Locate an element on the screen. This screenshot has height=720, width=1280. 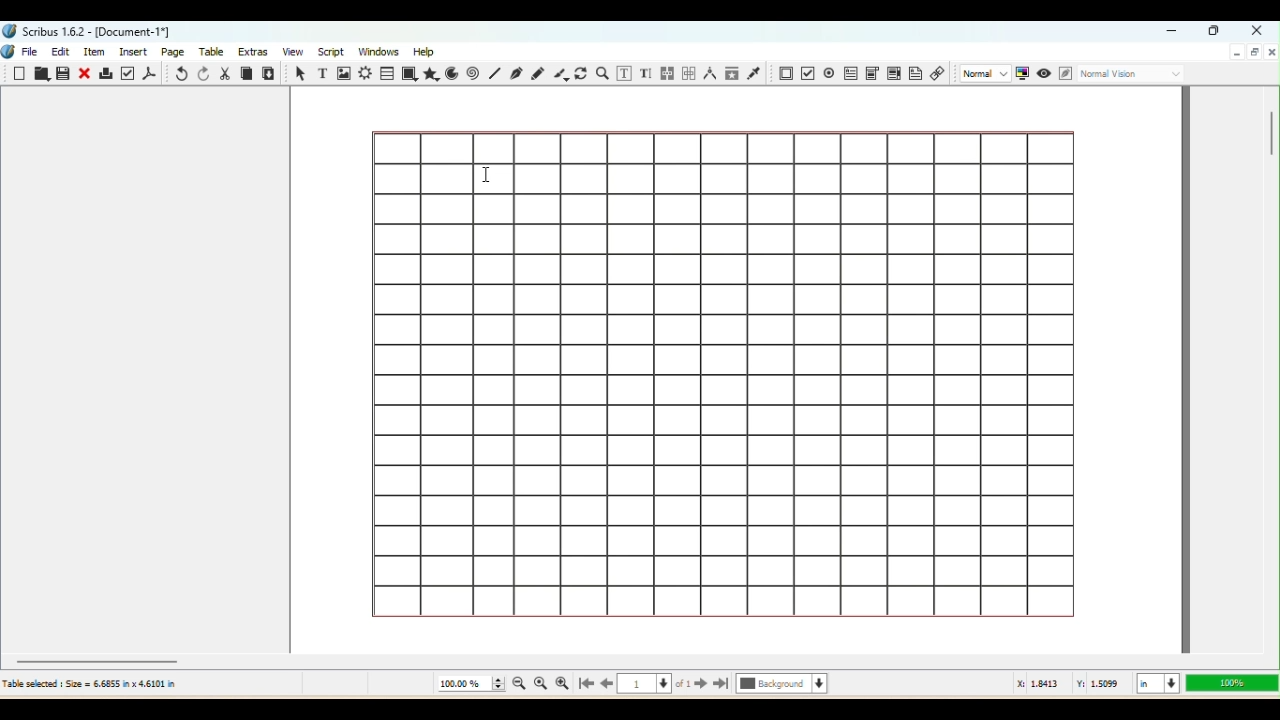
Close is located at coordinates (1254, 29).